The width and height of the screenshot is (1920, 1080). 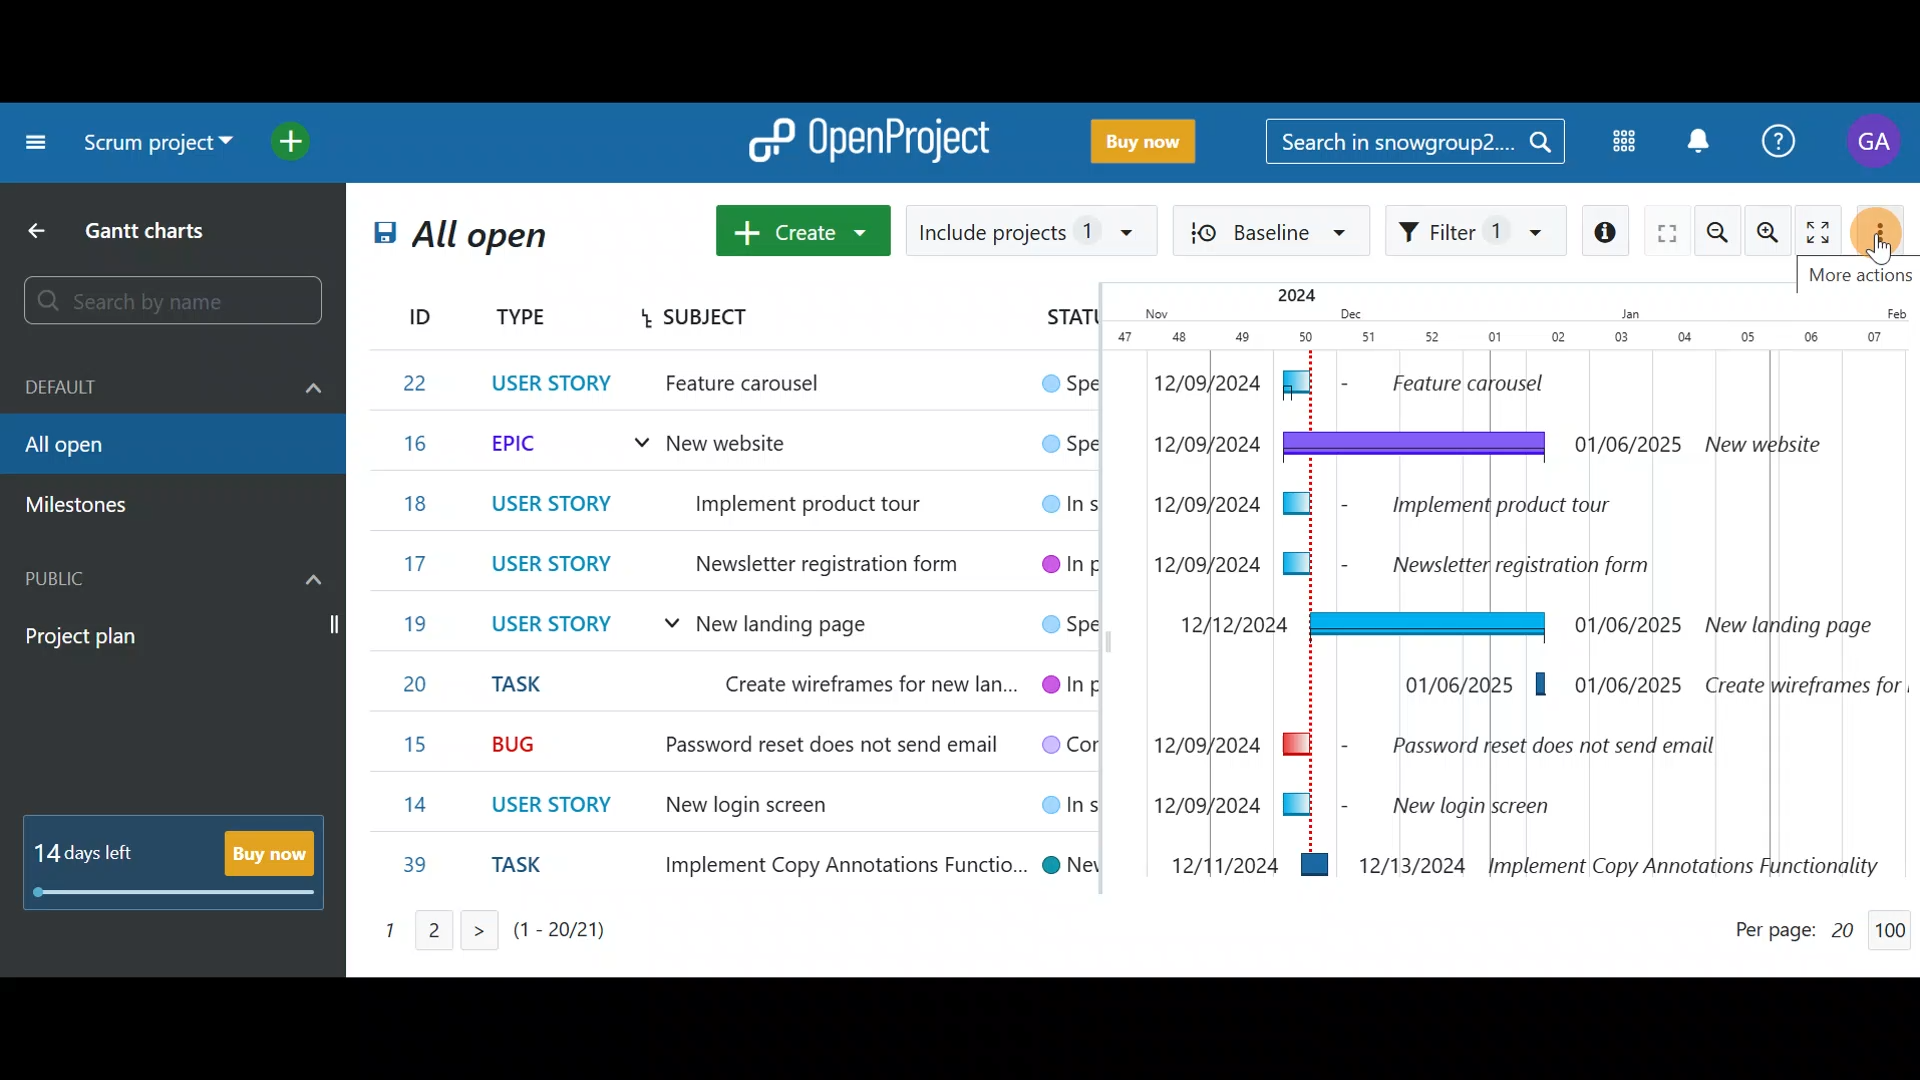 I want to click on 14, so click(x=422, y=805).